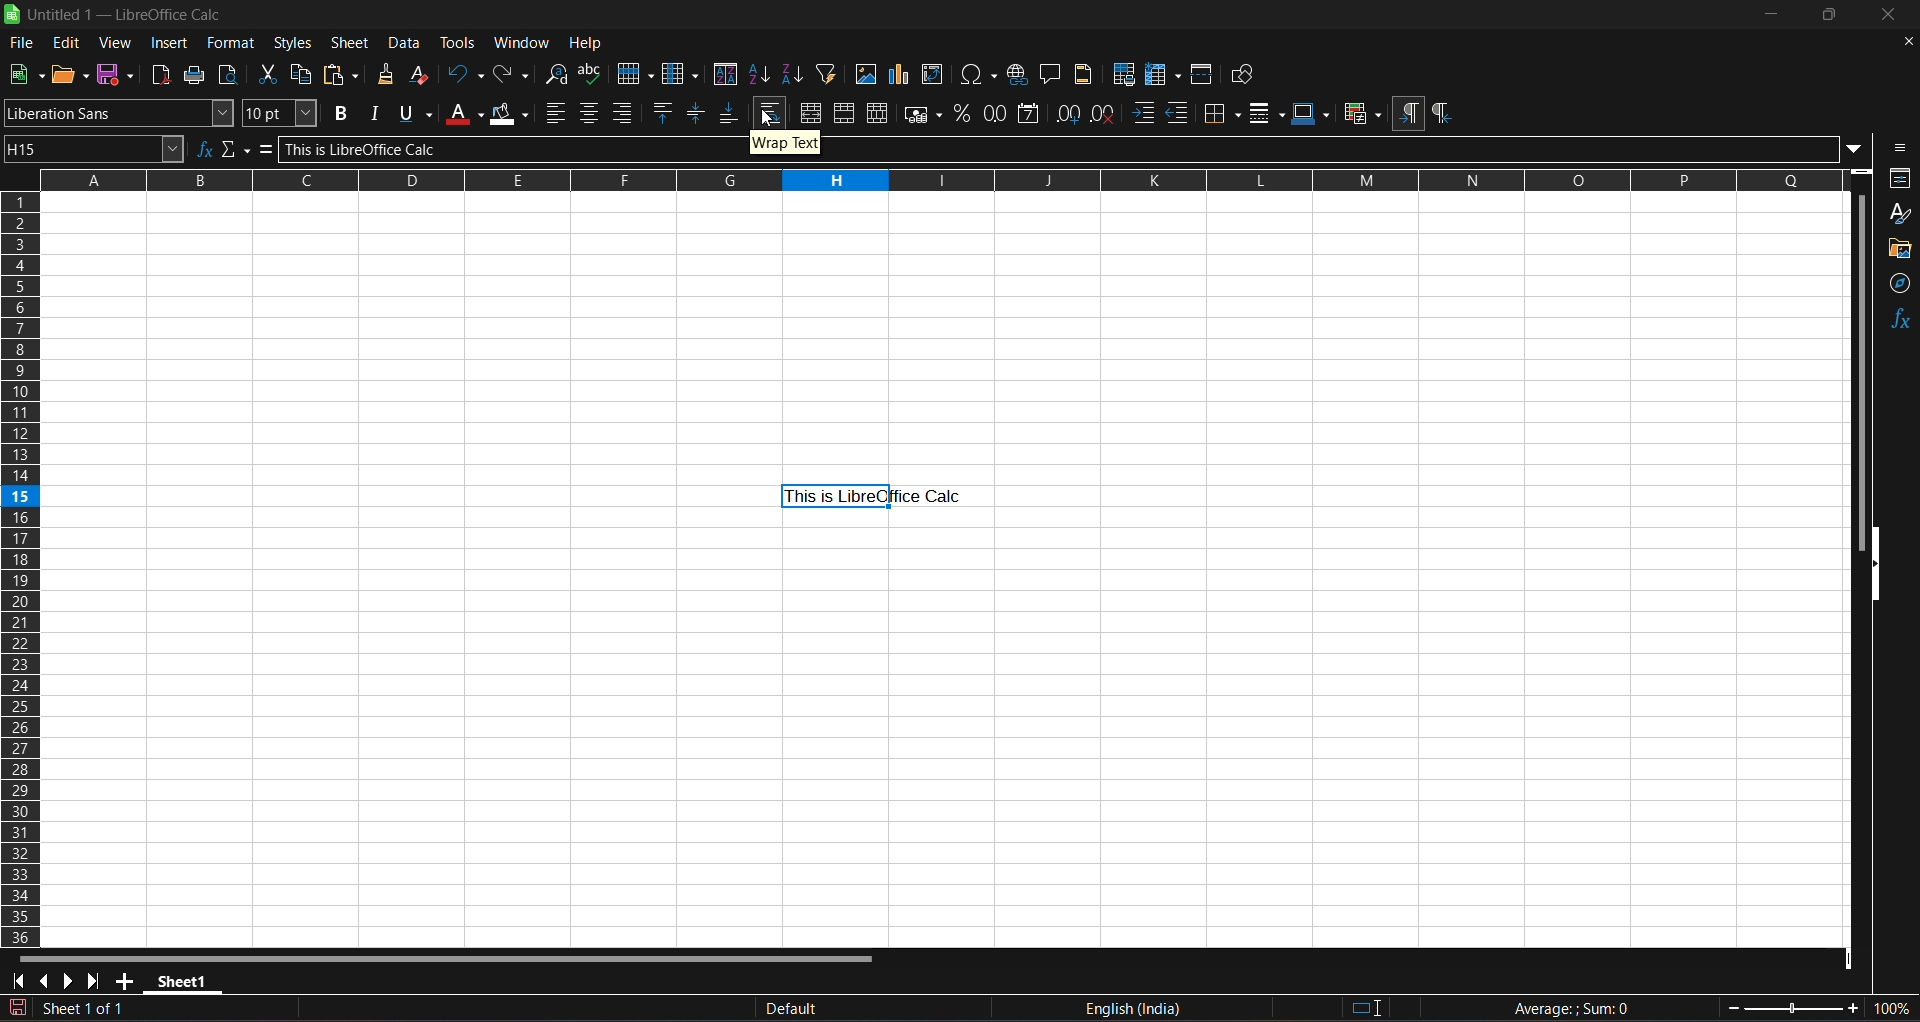 This screenshot has height=1022, width=1920. Describe the element at coordinates (116, 42) in the screenshot. I see `view` at that location.